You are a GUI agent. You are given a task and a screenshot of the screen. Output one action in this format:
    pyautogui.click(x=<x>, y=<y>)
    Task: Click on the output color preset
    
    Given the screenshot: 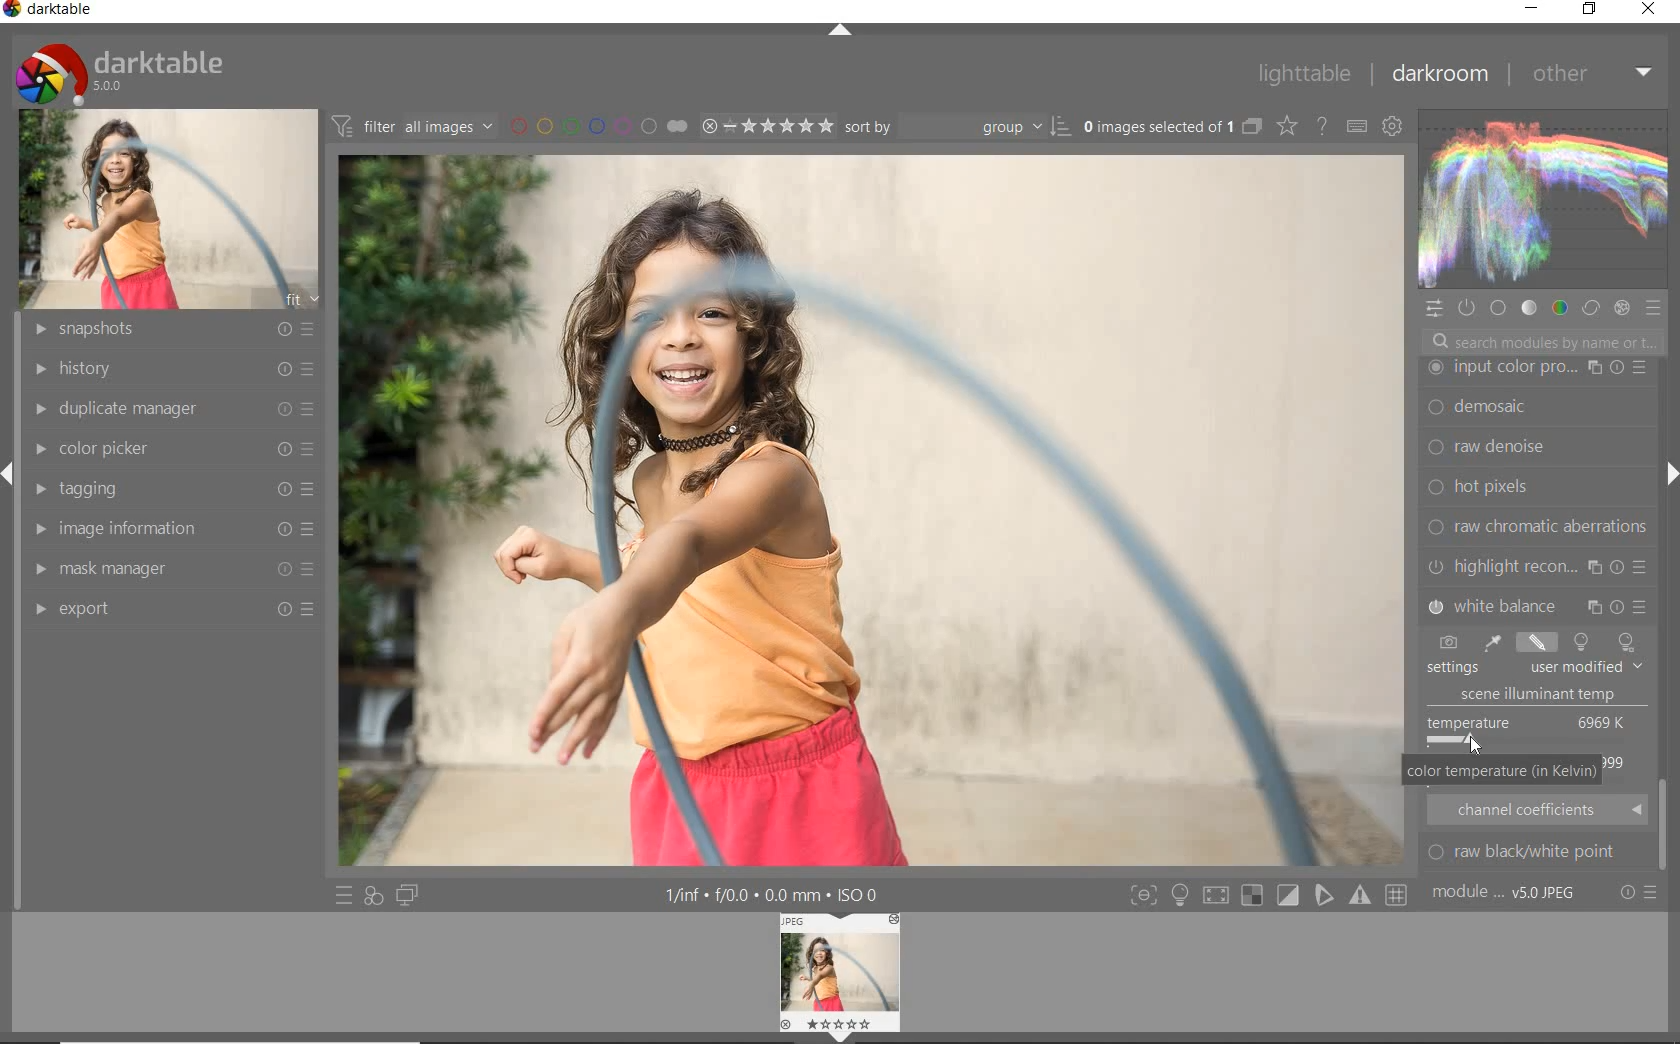 What is the action you would take?
    pyautogui.click(x=1535, y=487)
    